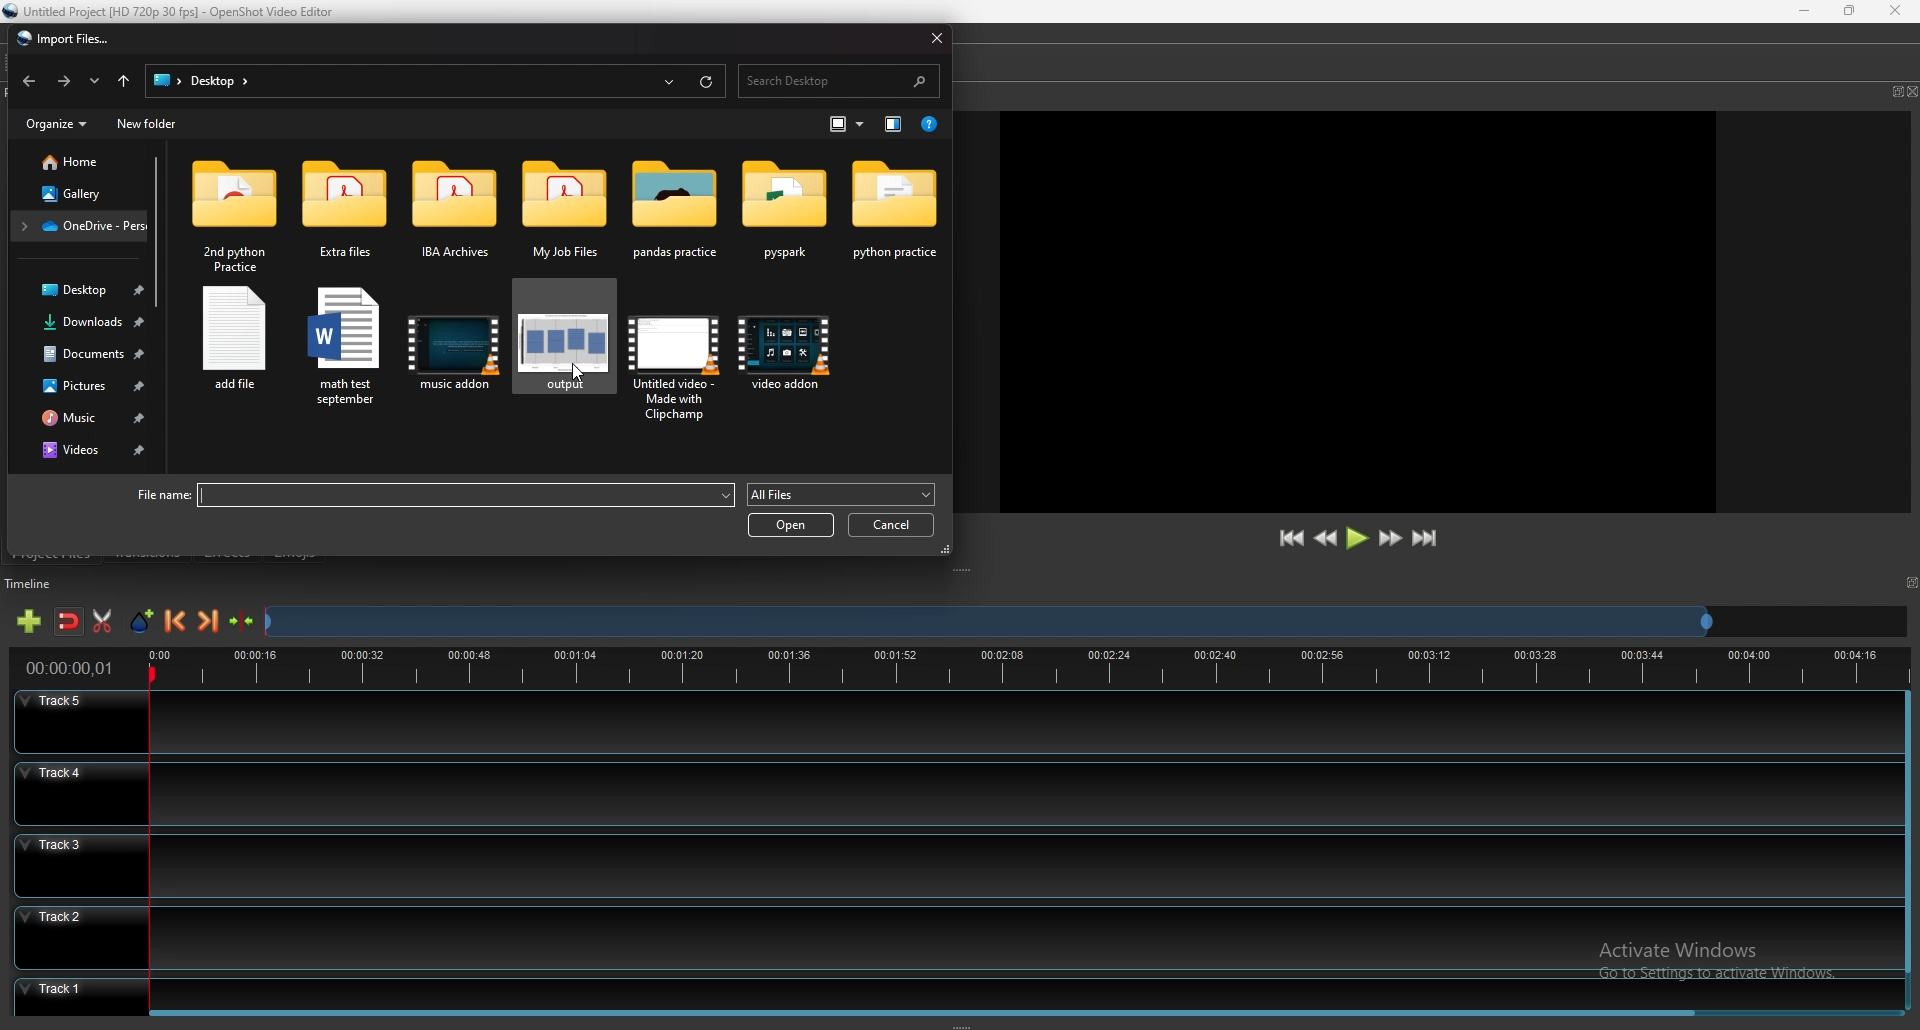  What do you see at coordinates (1327, 539) in the screenshot?
I see `rewind` at bounding box center [1327, 539].